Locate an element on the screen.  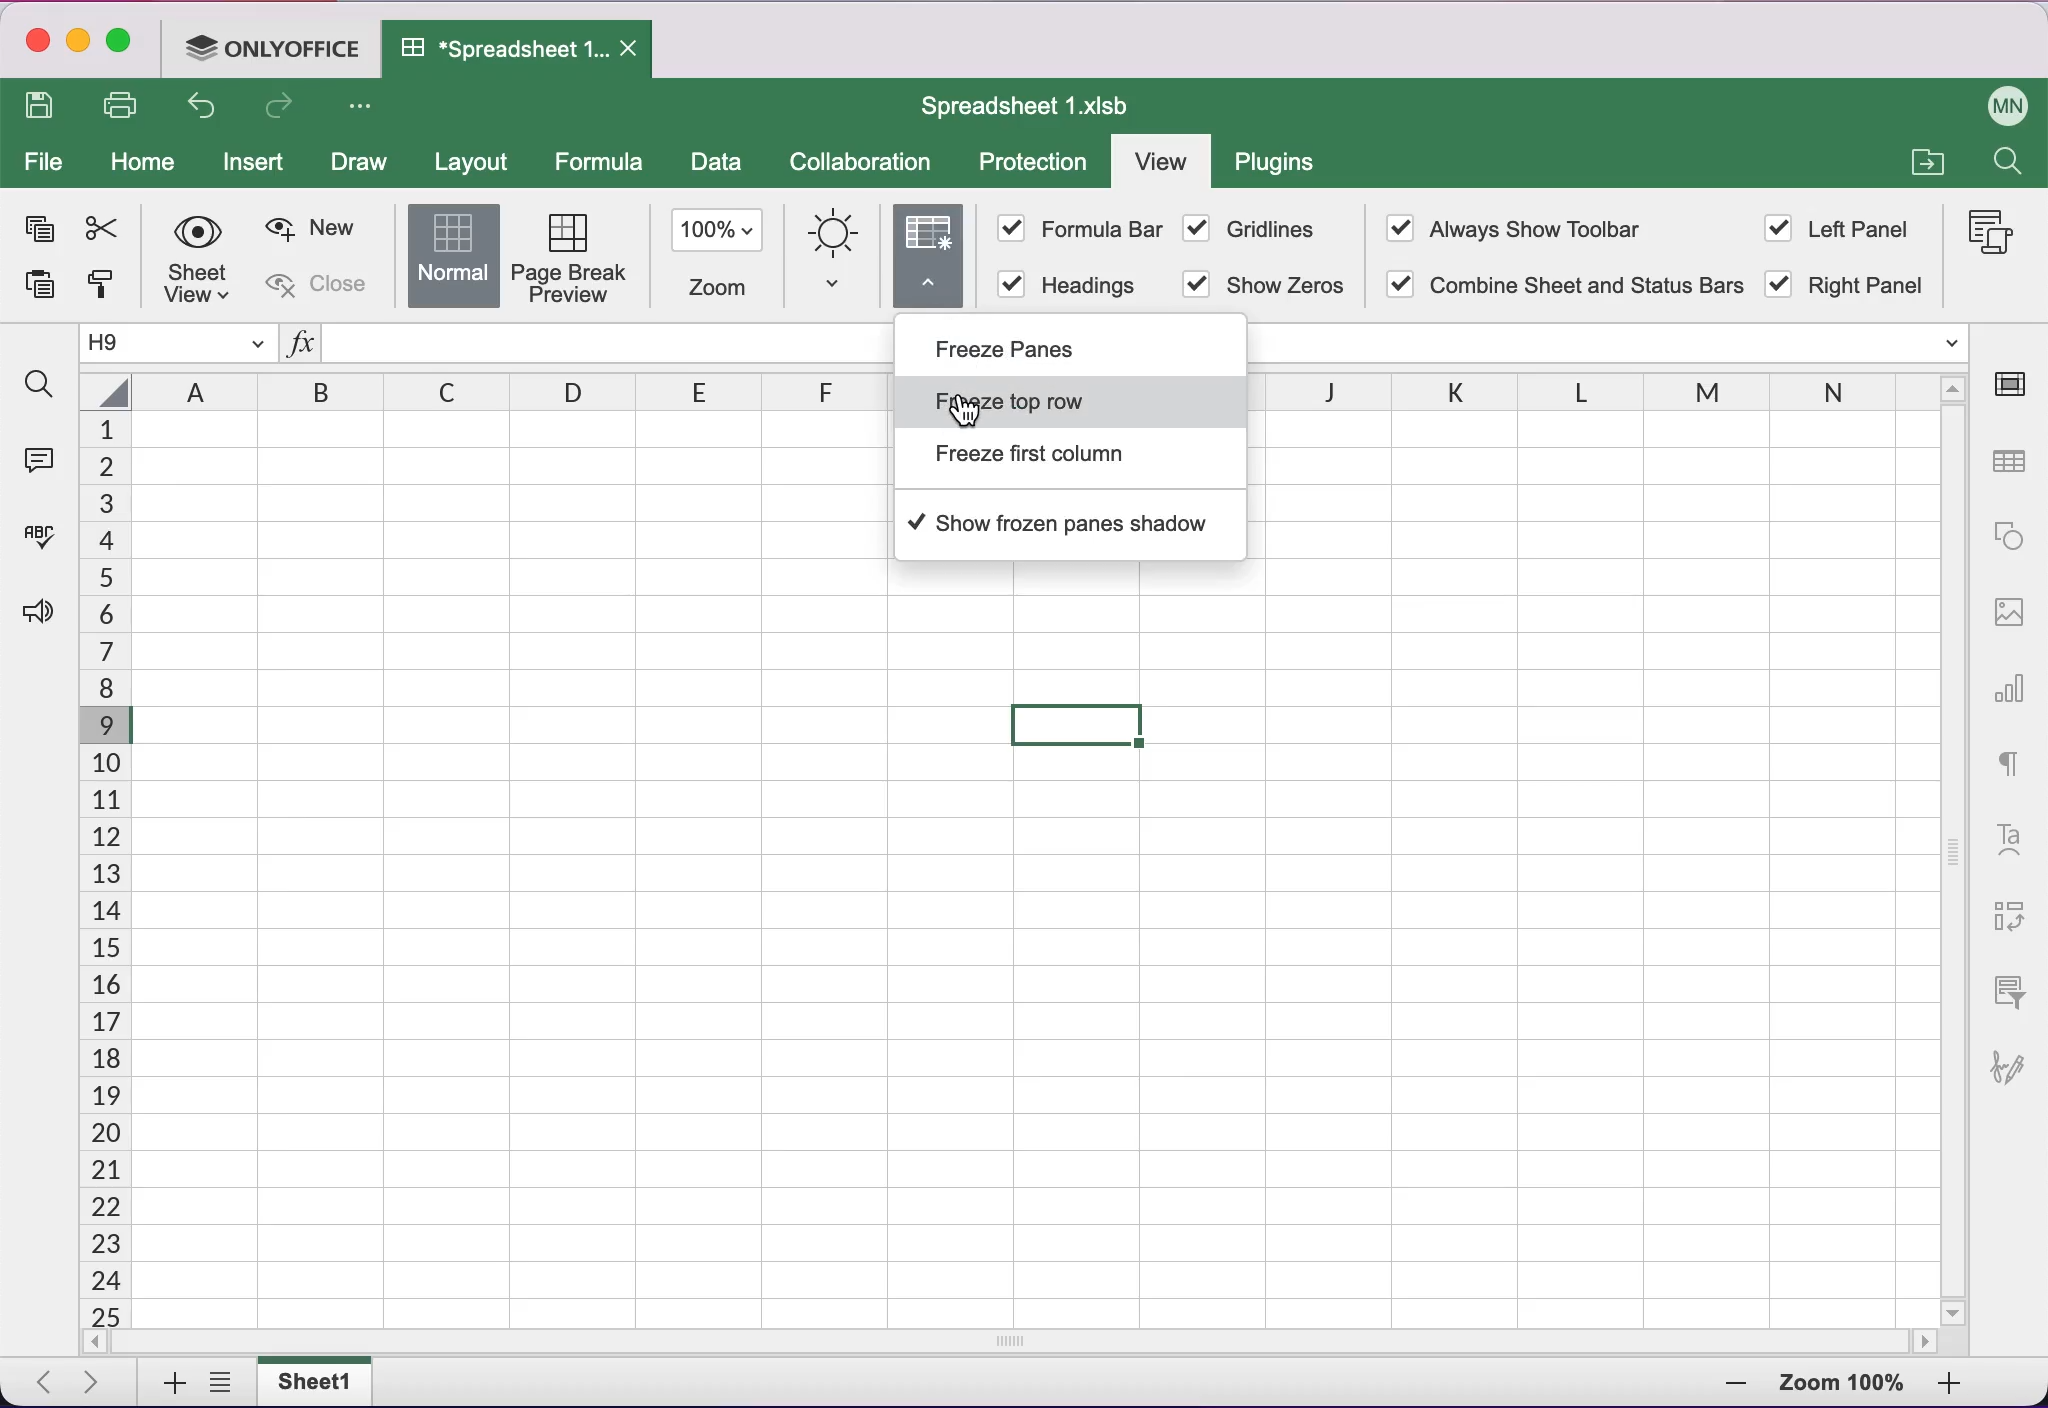
feedback and support is located at coordinates (42, 635).